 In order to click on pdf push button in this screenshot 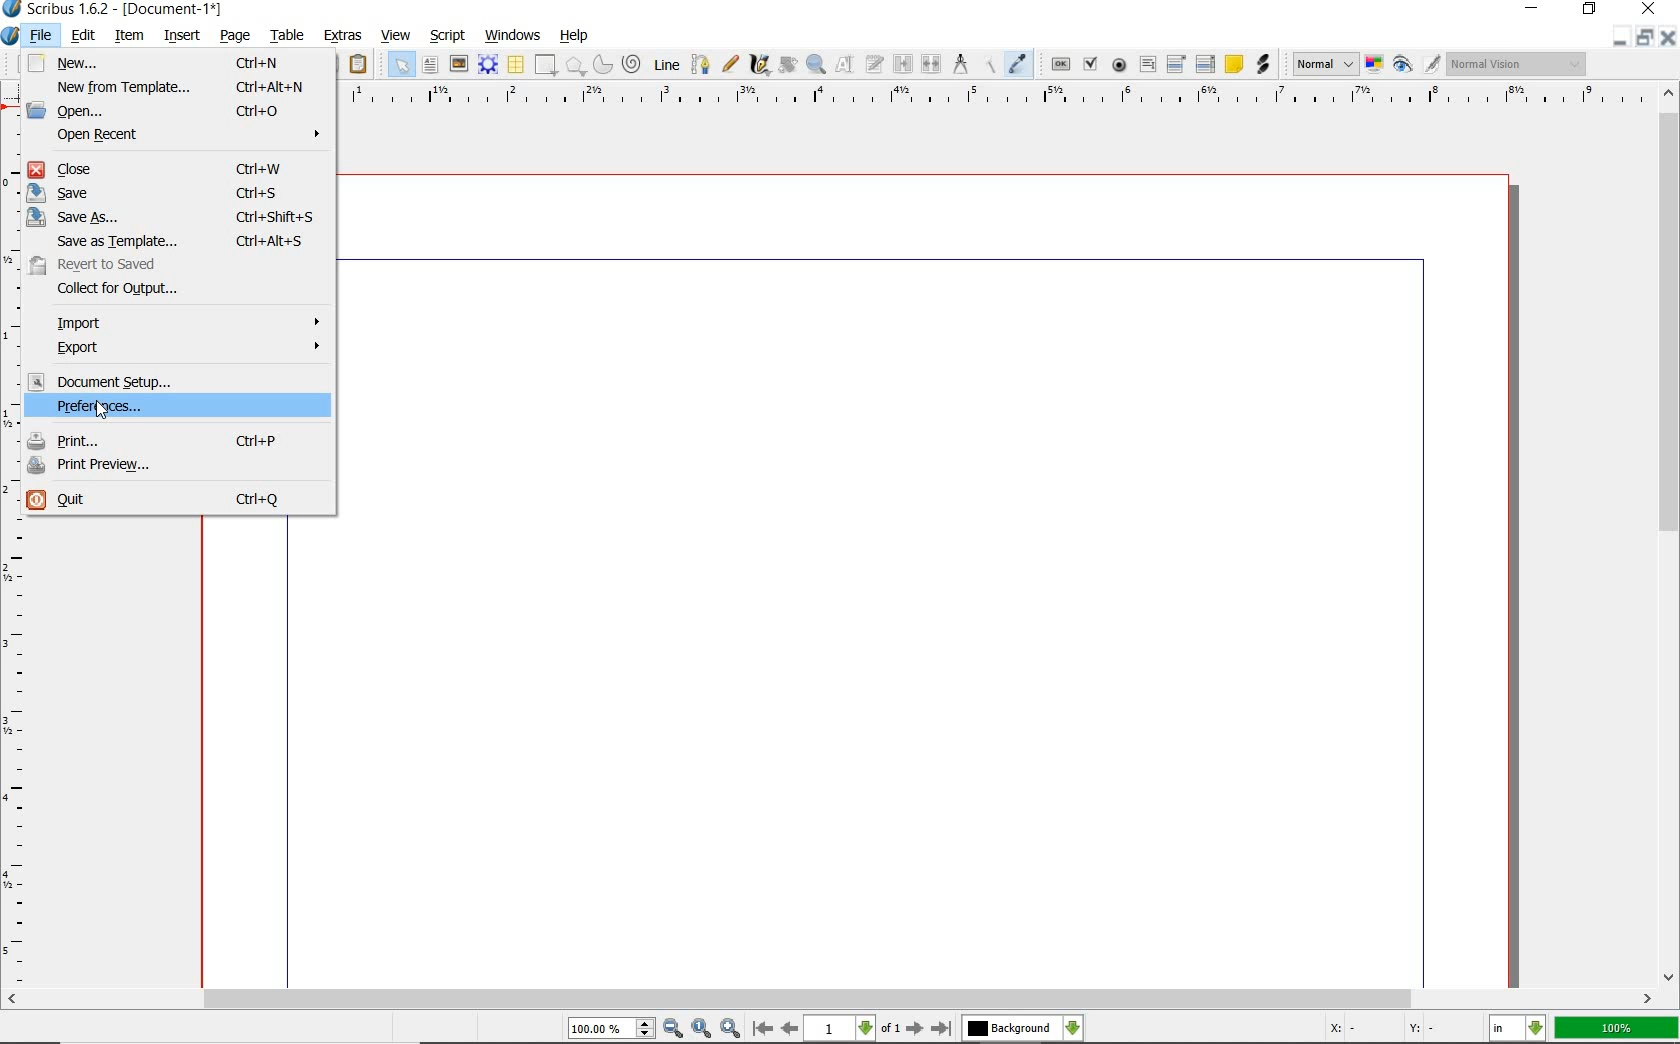, I will do `click(1061, 65)`.